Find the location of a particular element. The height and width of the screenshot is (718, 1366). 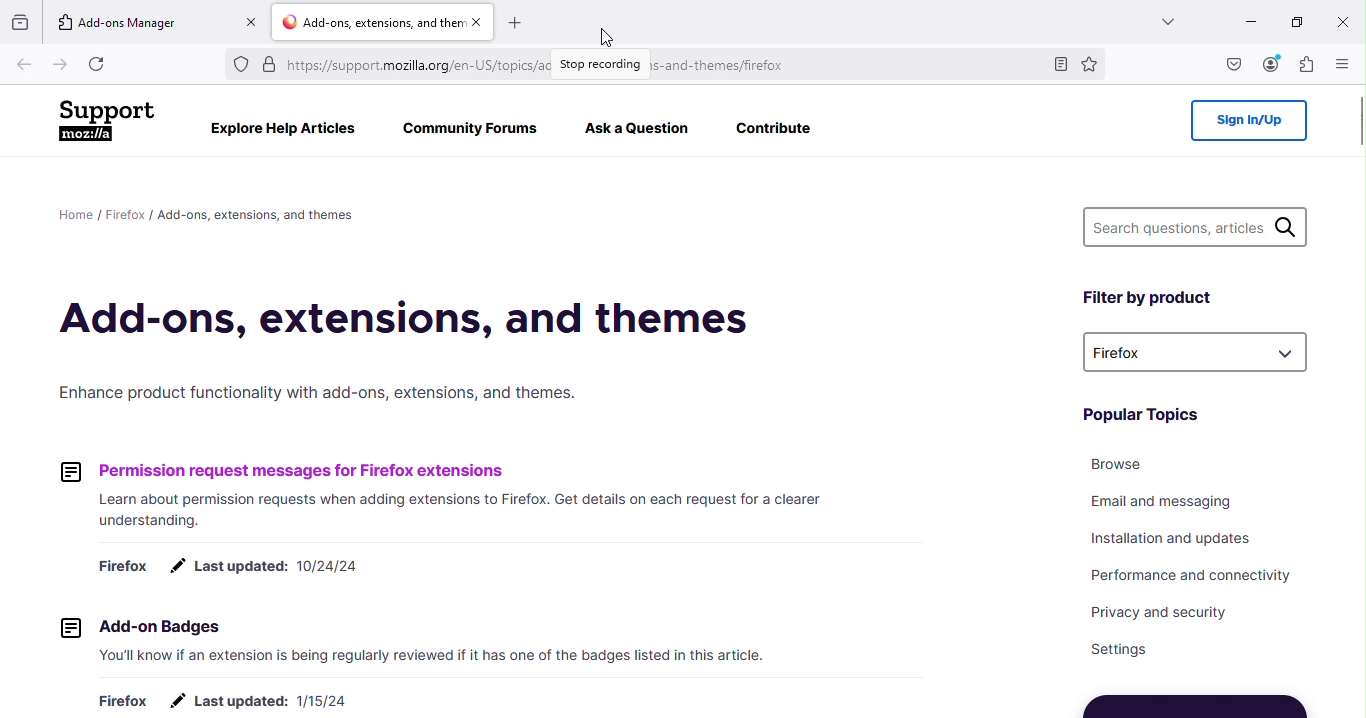

Explore Help Articles is located at coordinates (284, 130).